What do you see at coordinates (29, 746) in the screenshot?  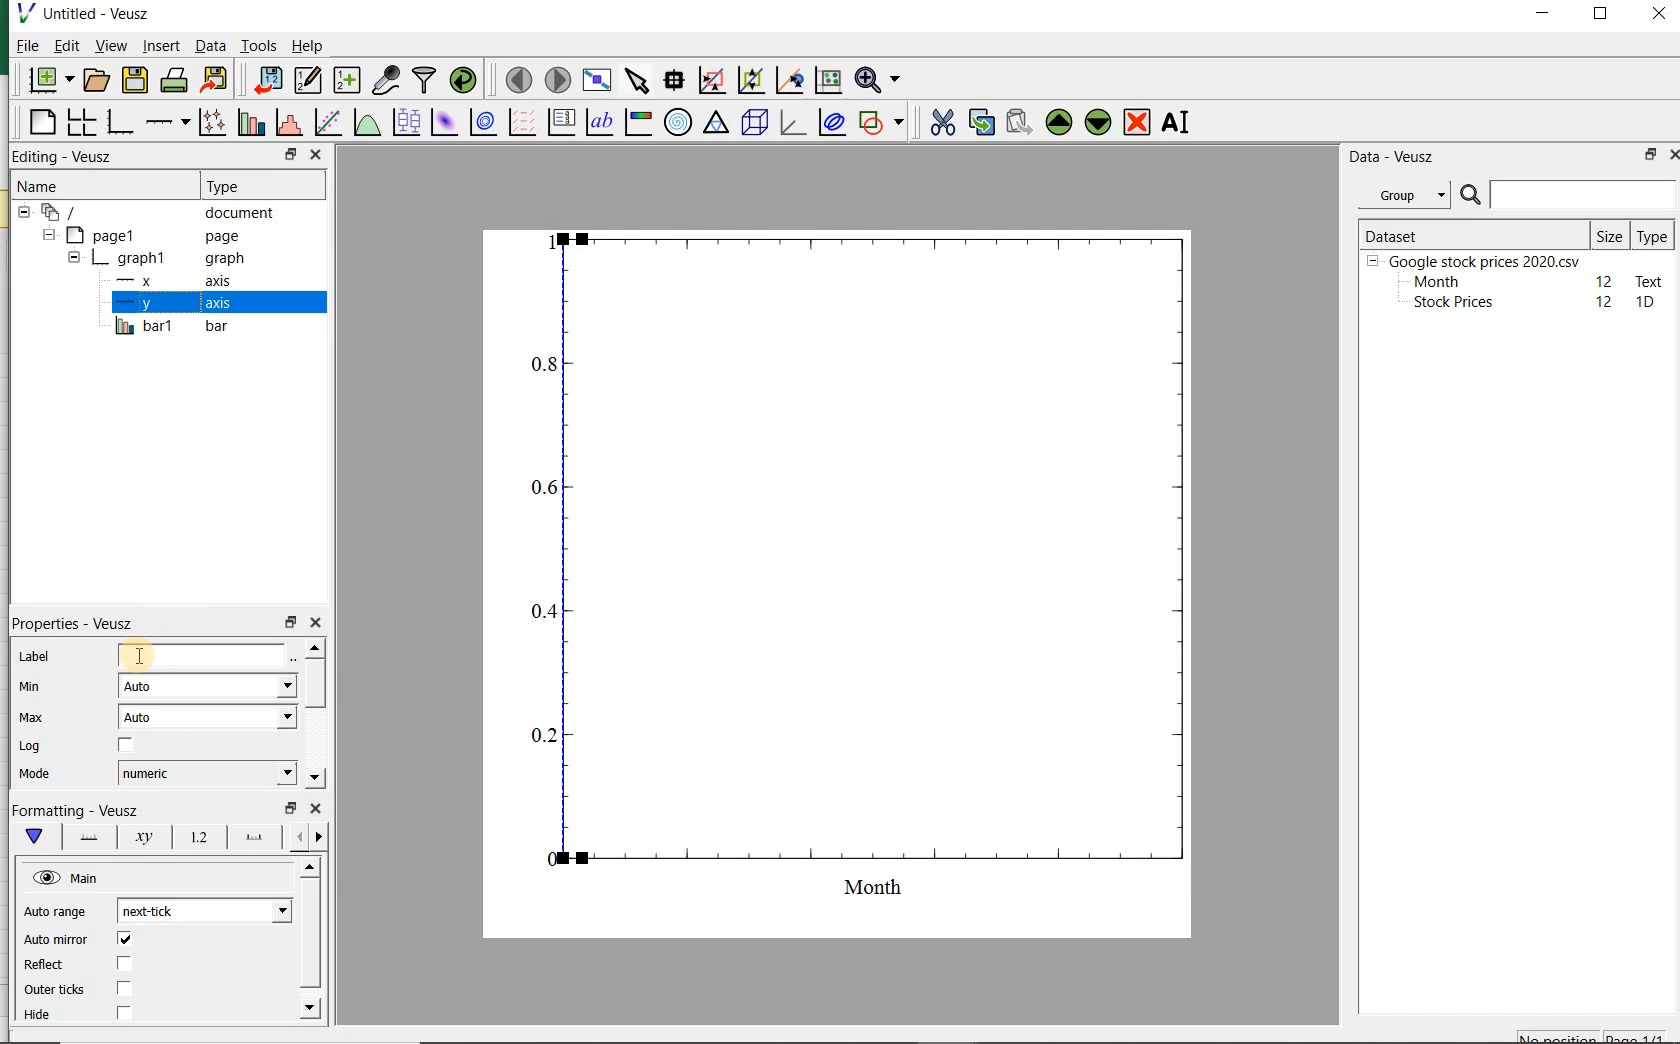 I see `Log` at bounding box center [29, 746].